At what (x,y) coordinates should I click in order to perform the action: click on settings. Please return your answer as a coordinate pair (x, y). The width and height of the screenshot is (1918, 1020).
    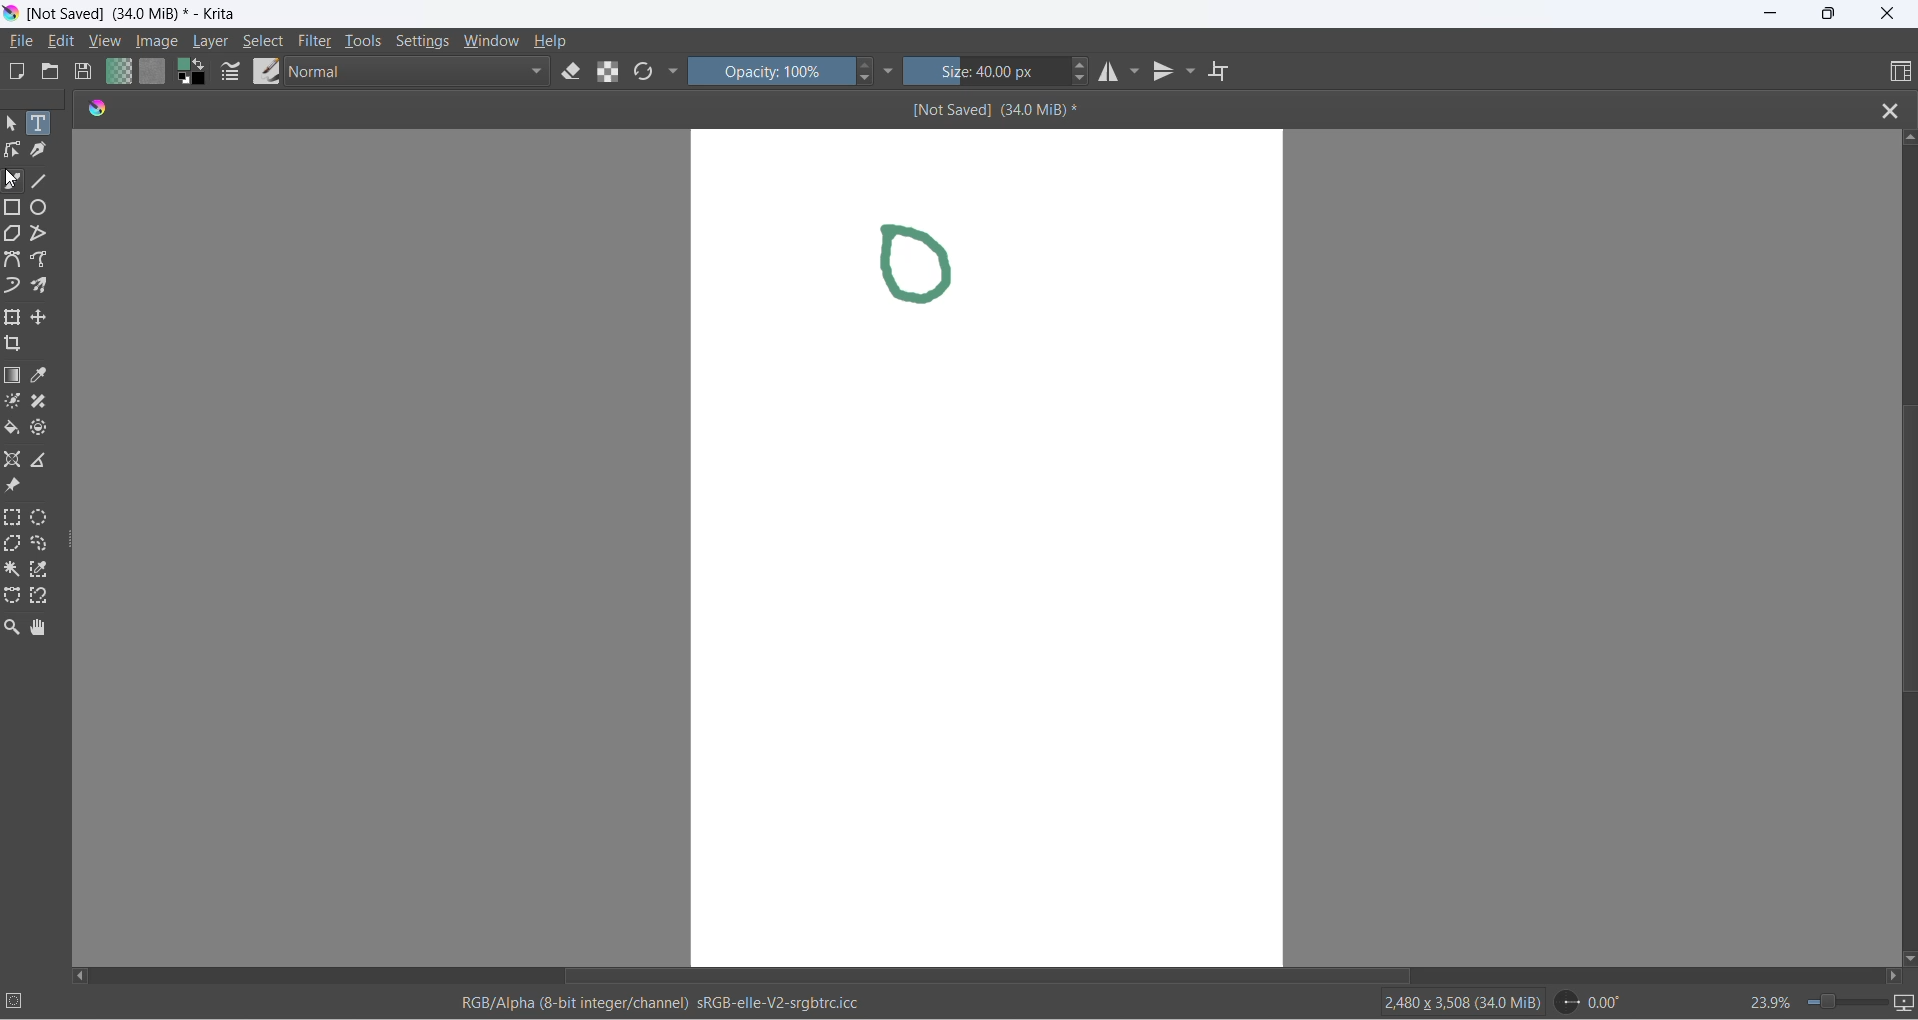
    Looking at the image, I should click on (420, 42).